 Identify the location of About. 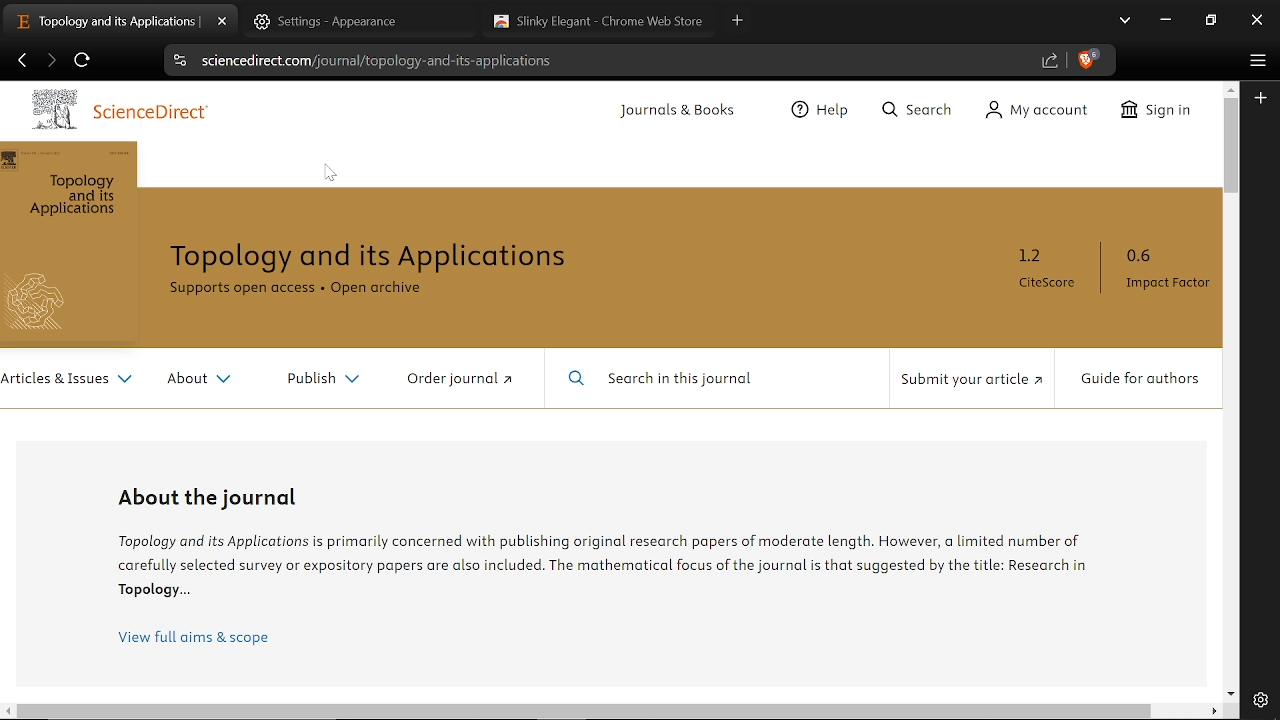
(197, 383).